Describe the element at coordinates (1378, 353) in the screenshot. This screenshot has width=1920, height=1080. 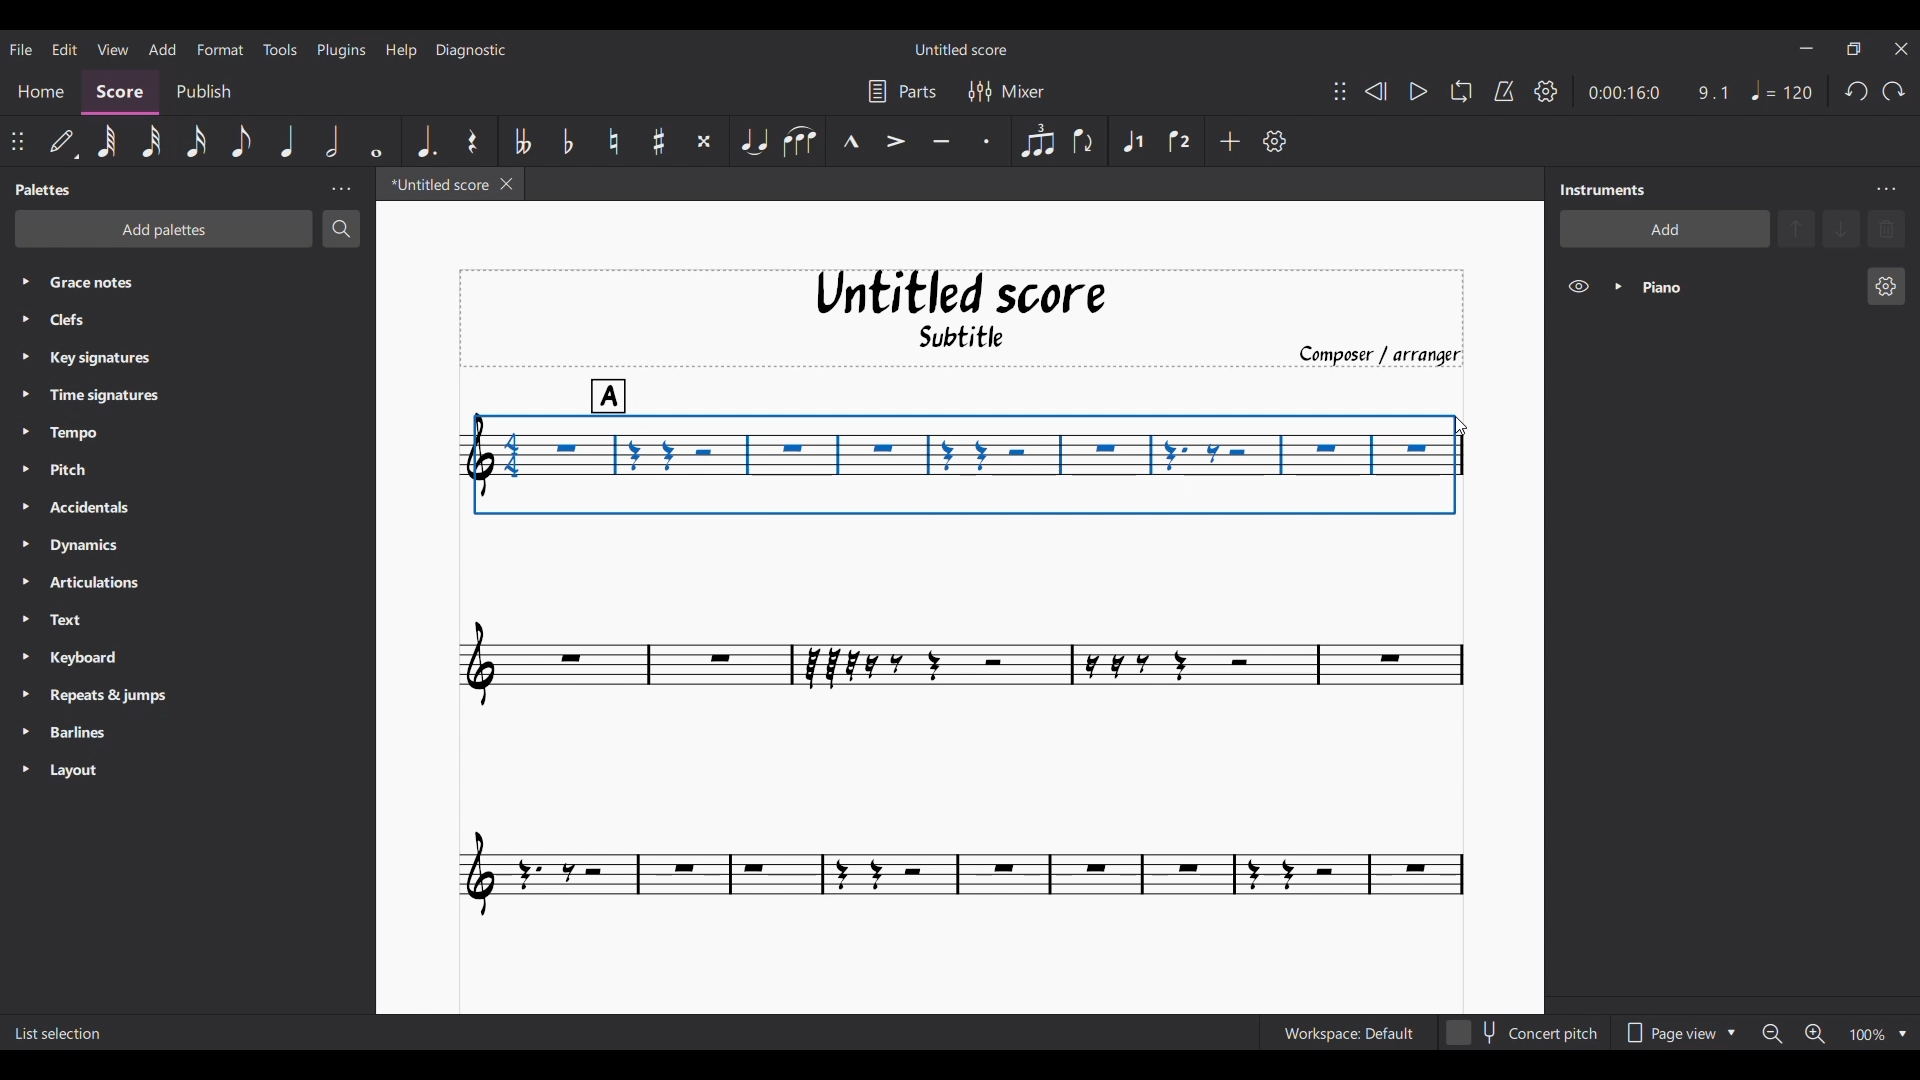
I see `Composer/arranger` at that location.